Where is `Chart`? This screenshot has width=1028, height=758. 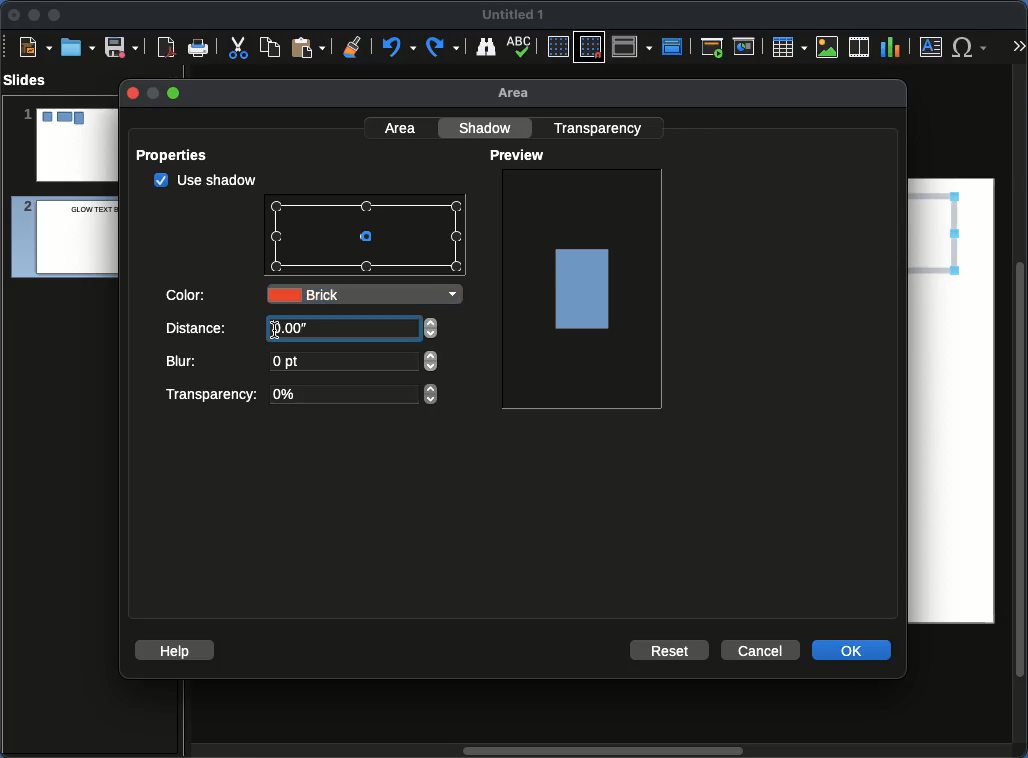
Chart is located at coordinates (890, 48).